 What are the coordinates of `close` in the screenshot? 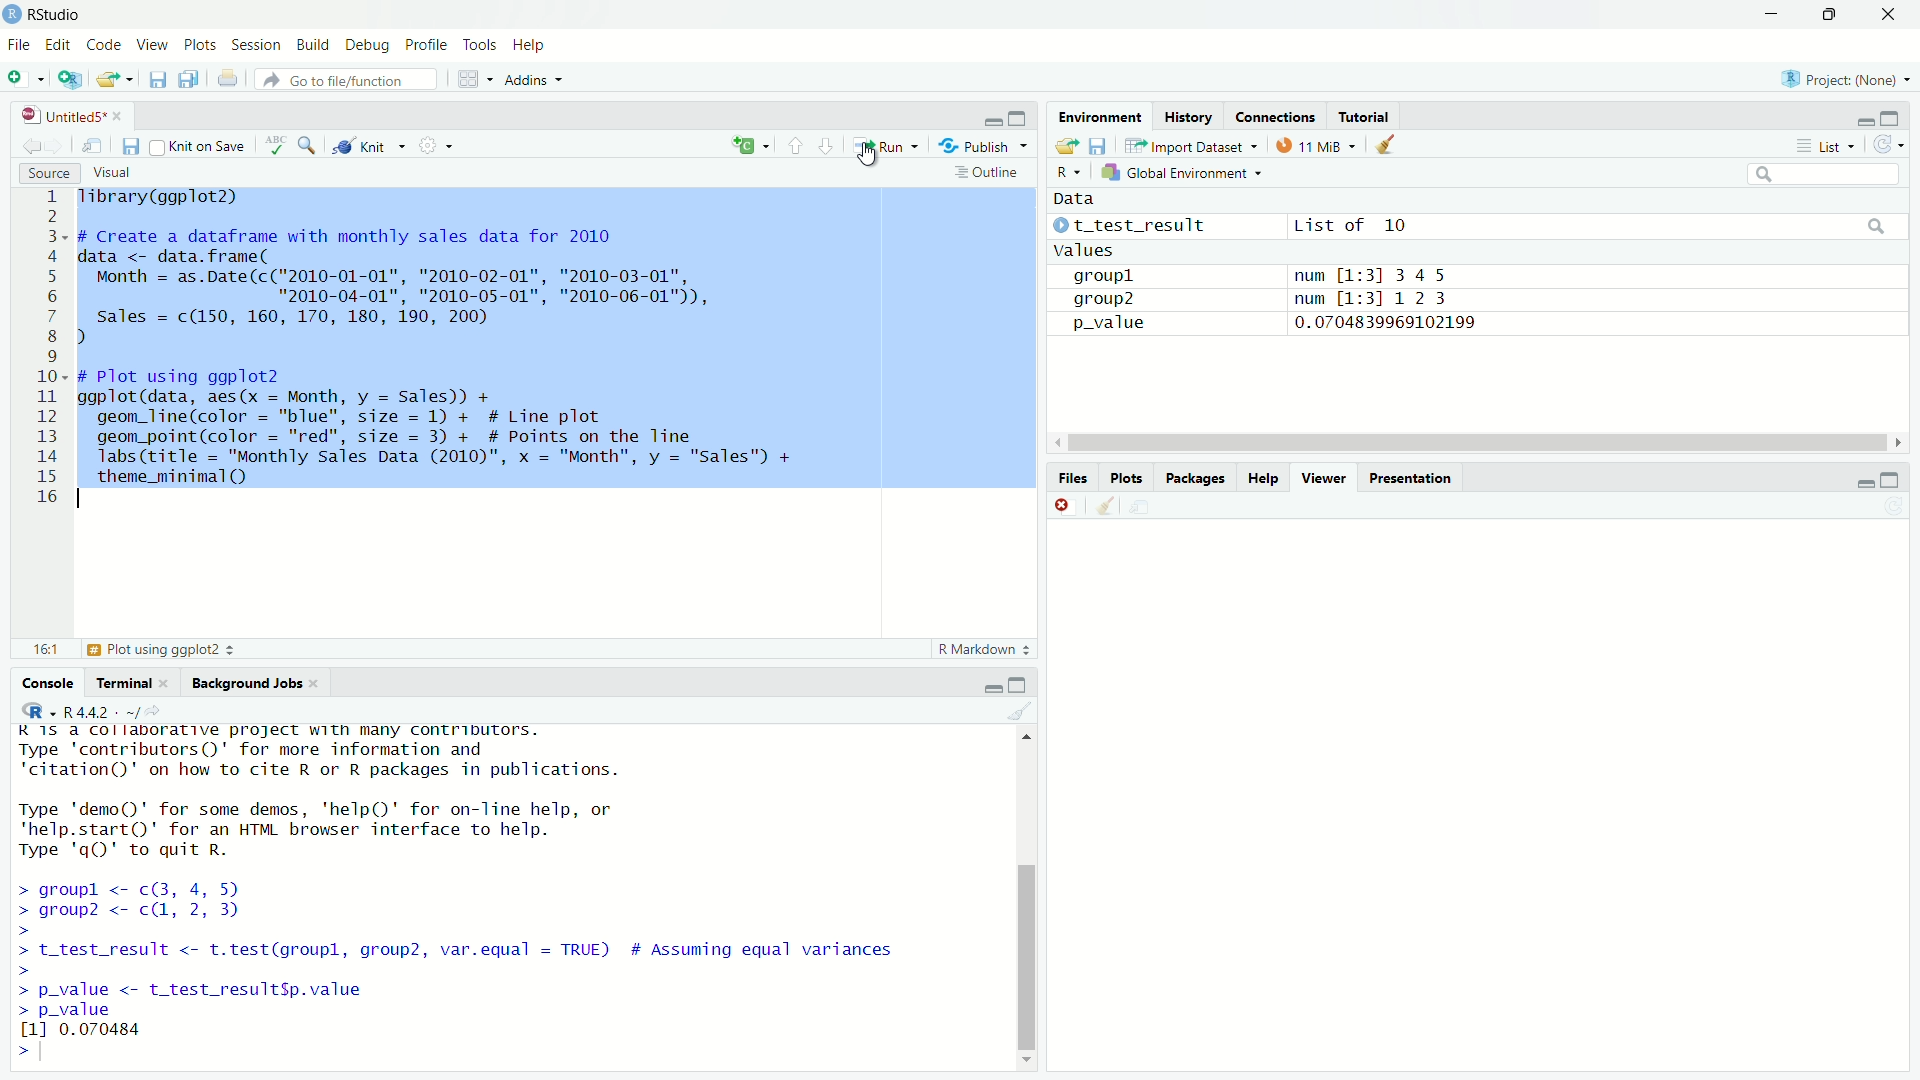 It's located at (1063, 504).